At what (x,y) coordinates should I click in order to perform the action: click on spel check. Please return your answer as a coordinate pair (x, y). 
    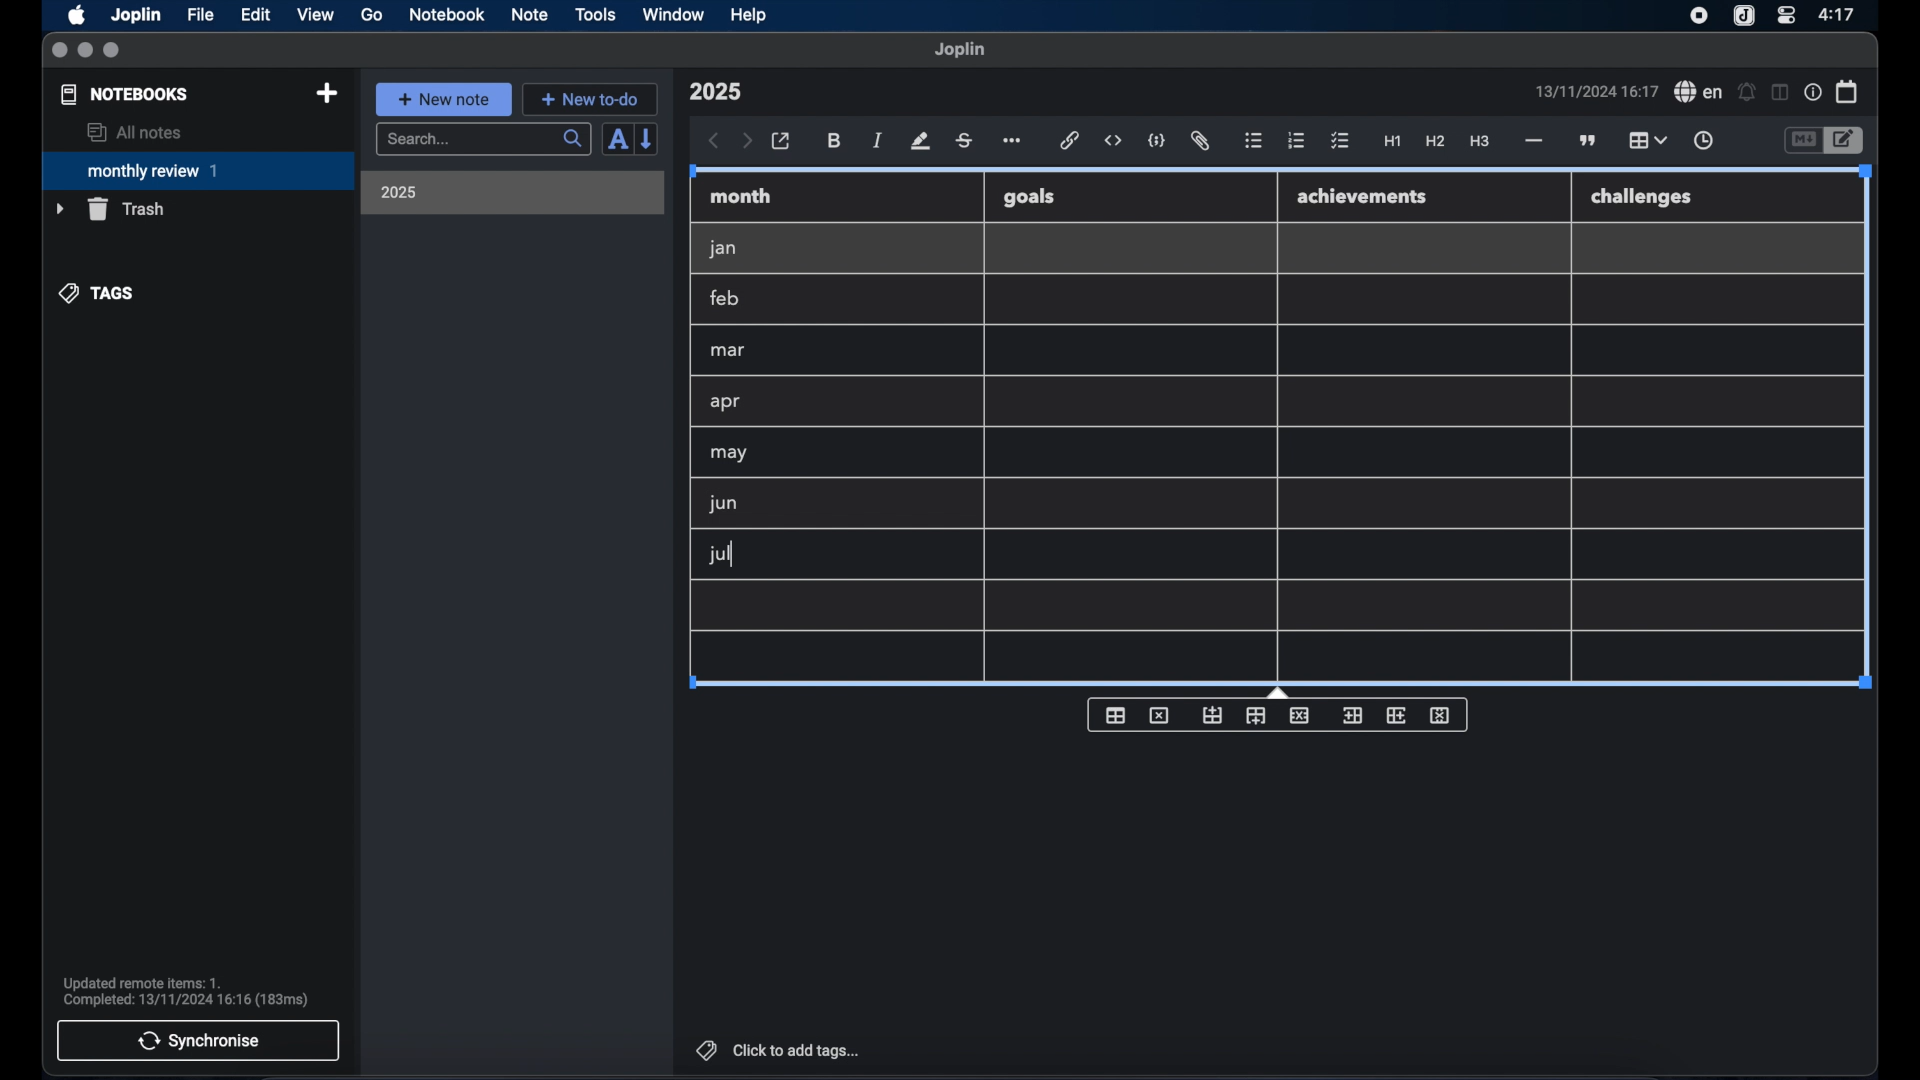
    Looking at the image, I should click on (1699, 92).